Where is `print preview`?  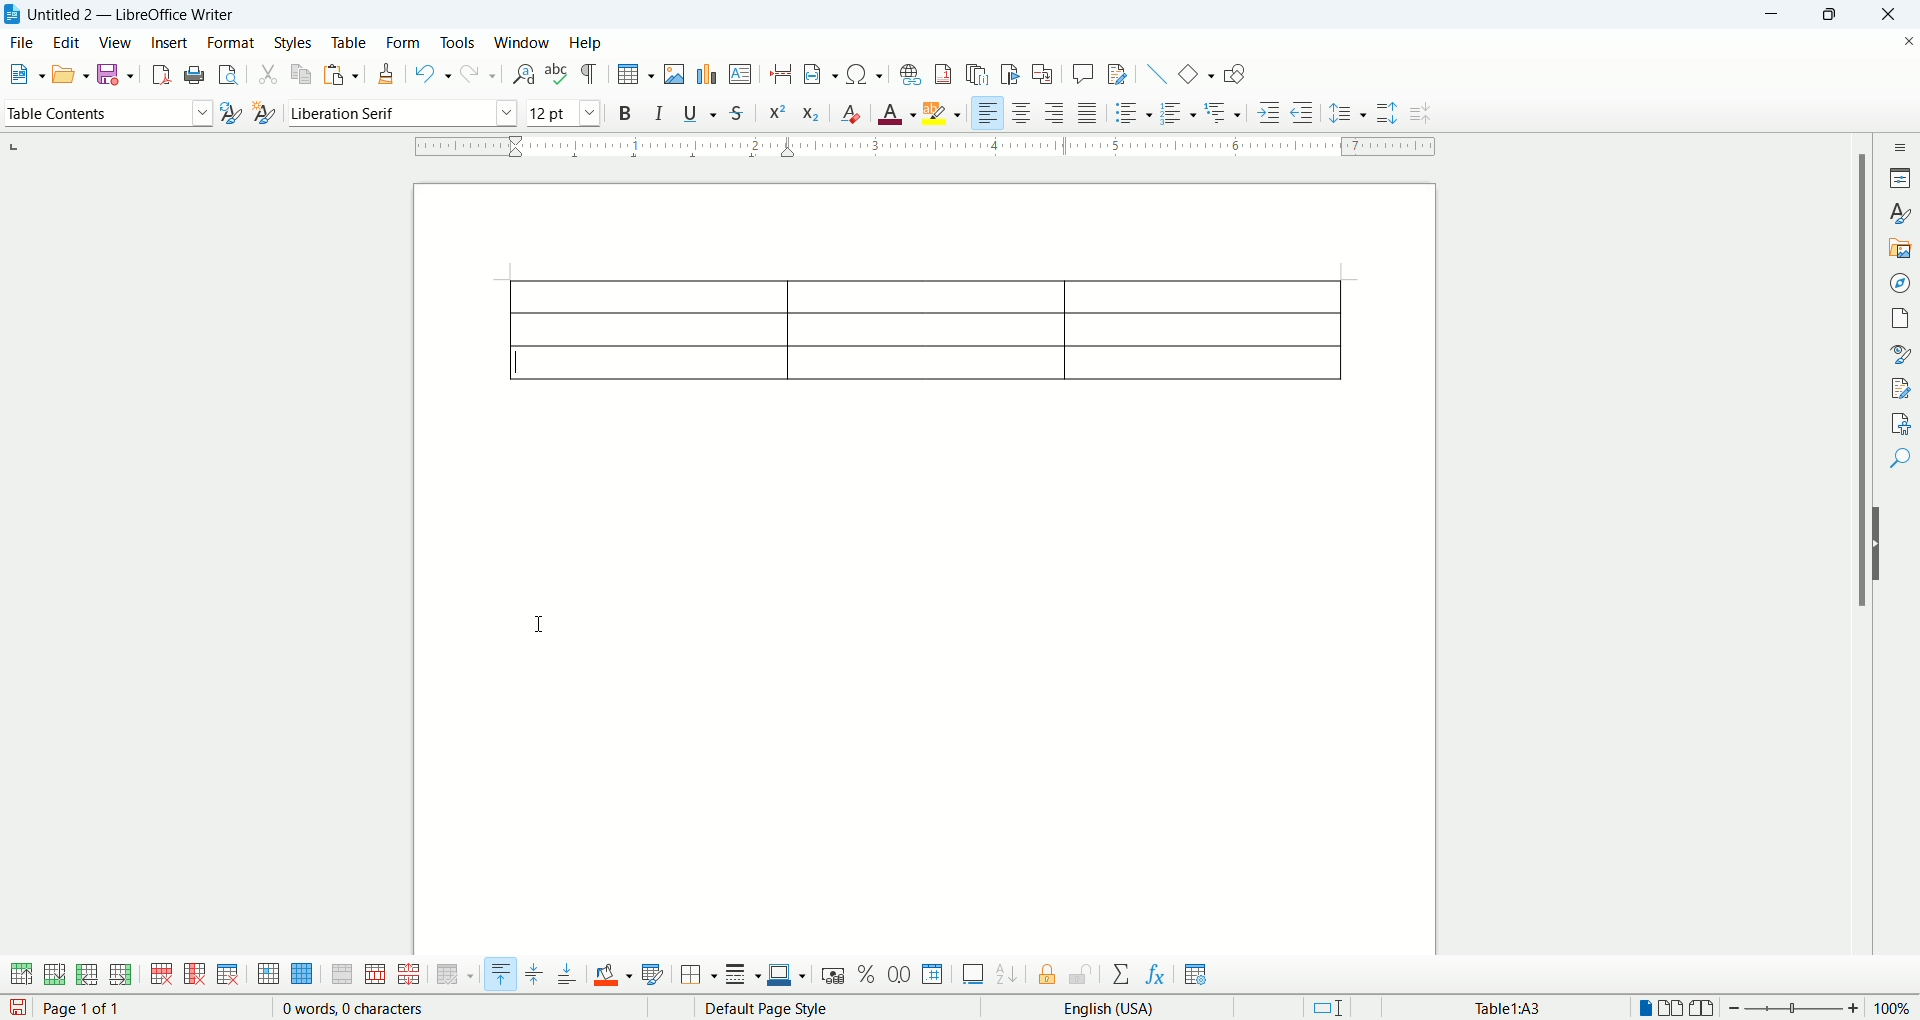 print preview is located at coordinates (227, 76).